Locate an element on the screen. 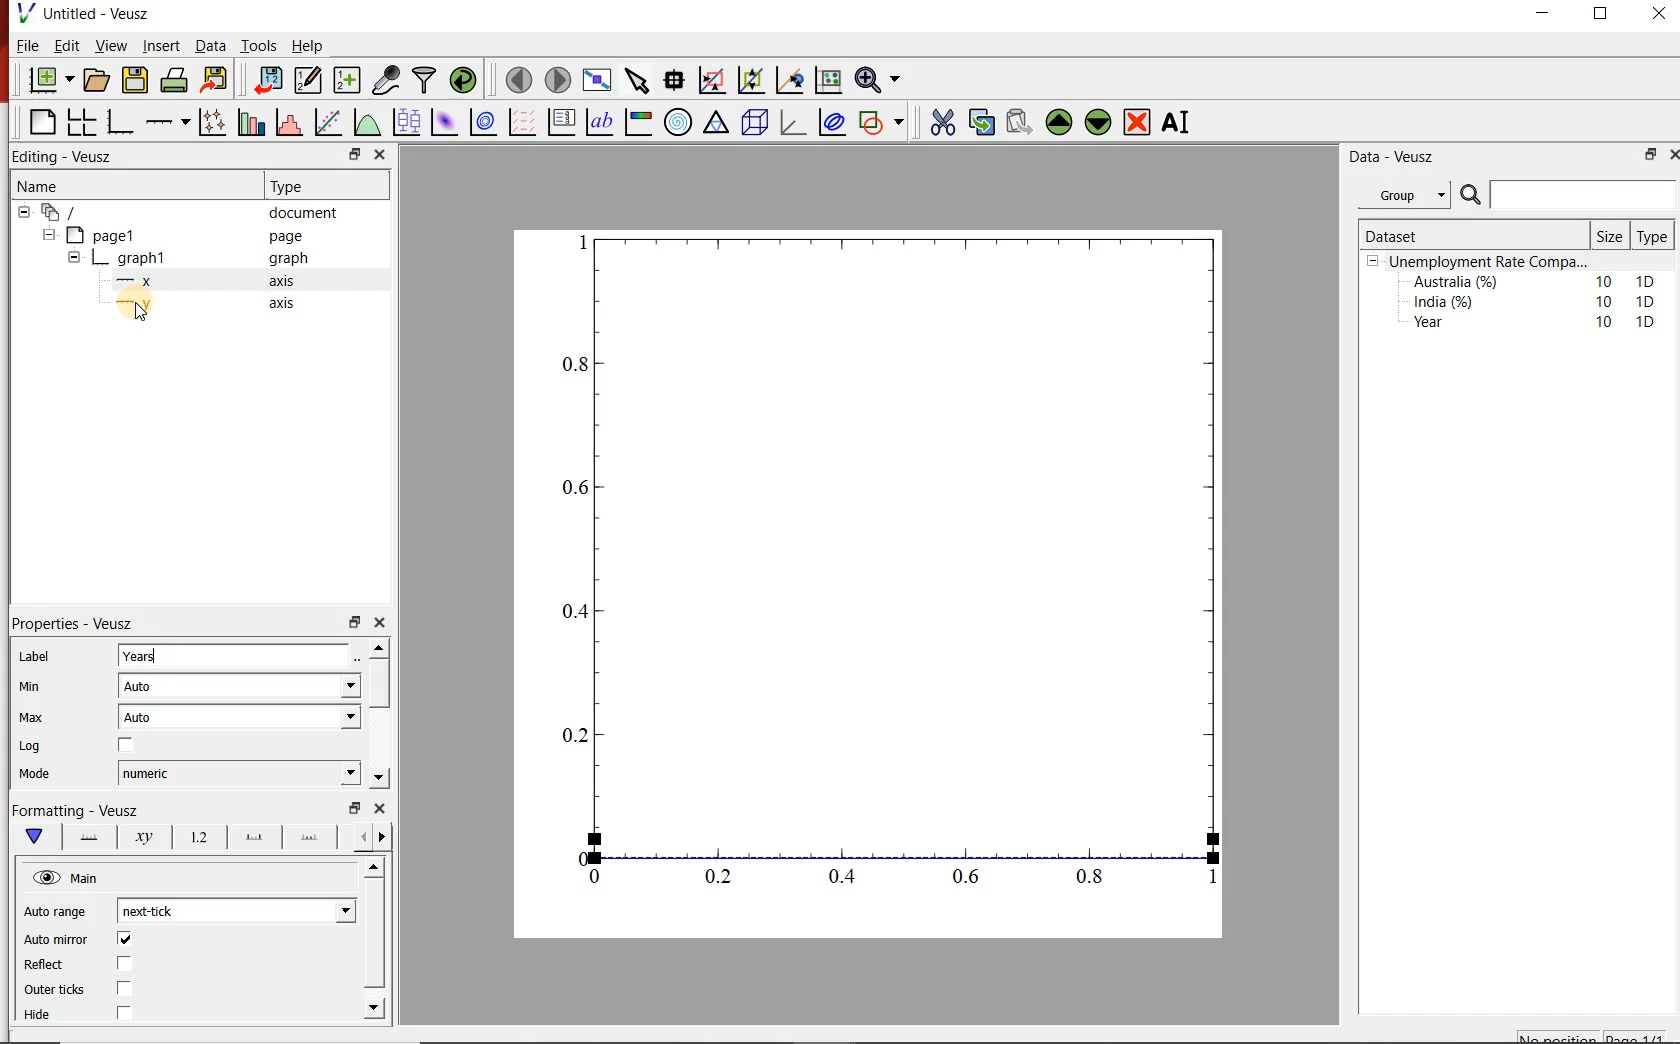 The height and width of the screenshot is (1044, 1680). cursor is located at coordinates (145, 313).